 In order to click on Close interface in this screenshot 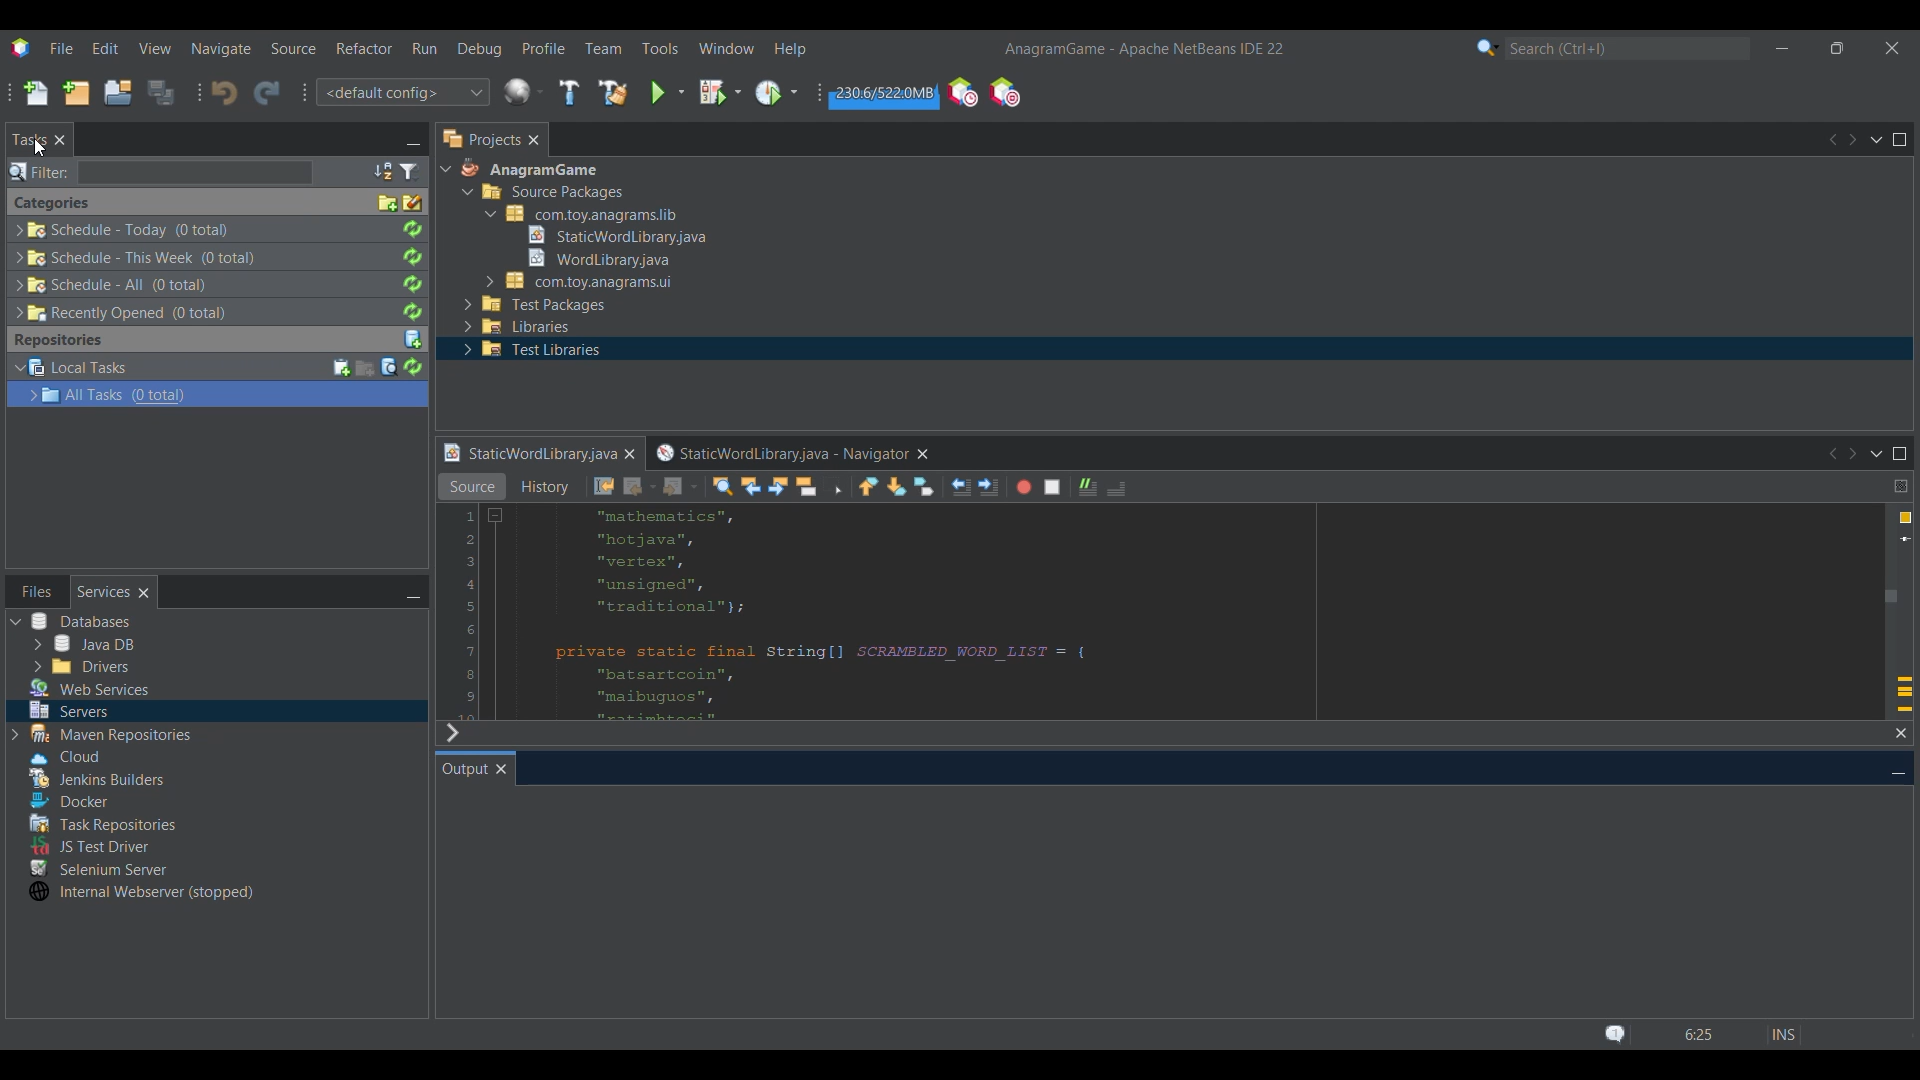, I will do `click(1892, 48)`.